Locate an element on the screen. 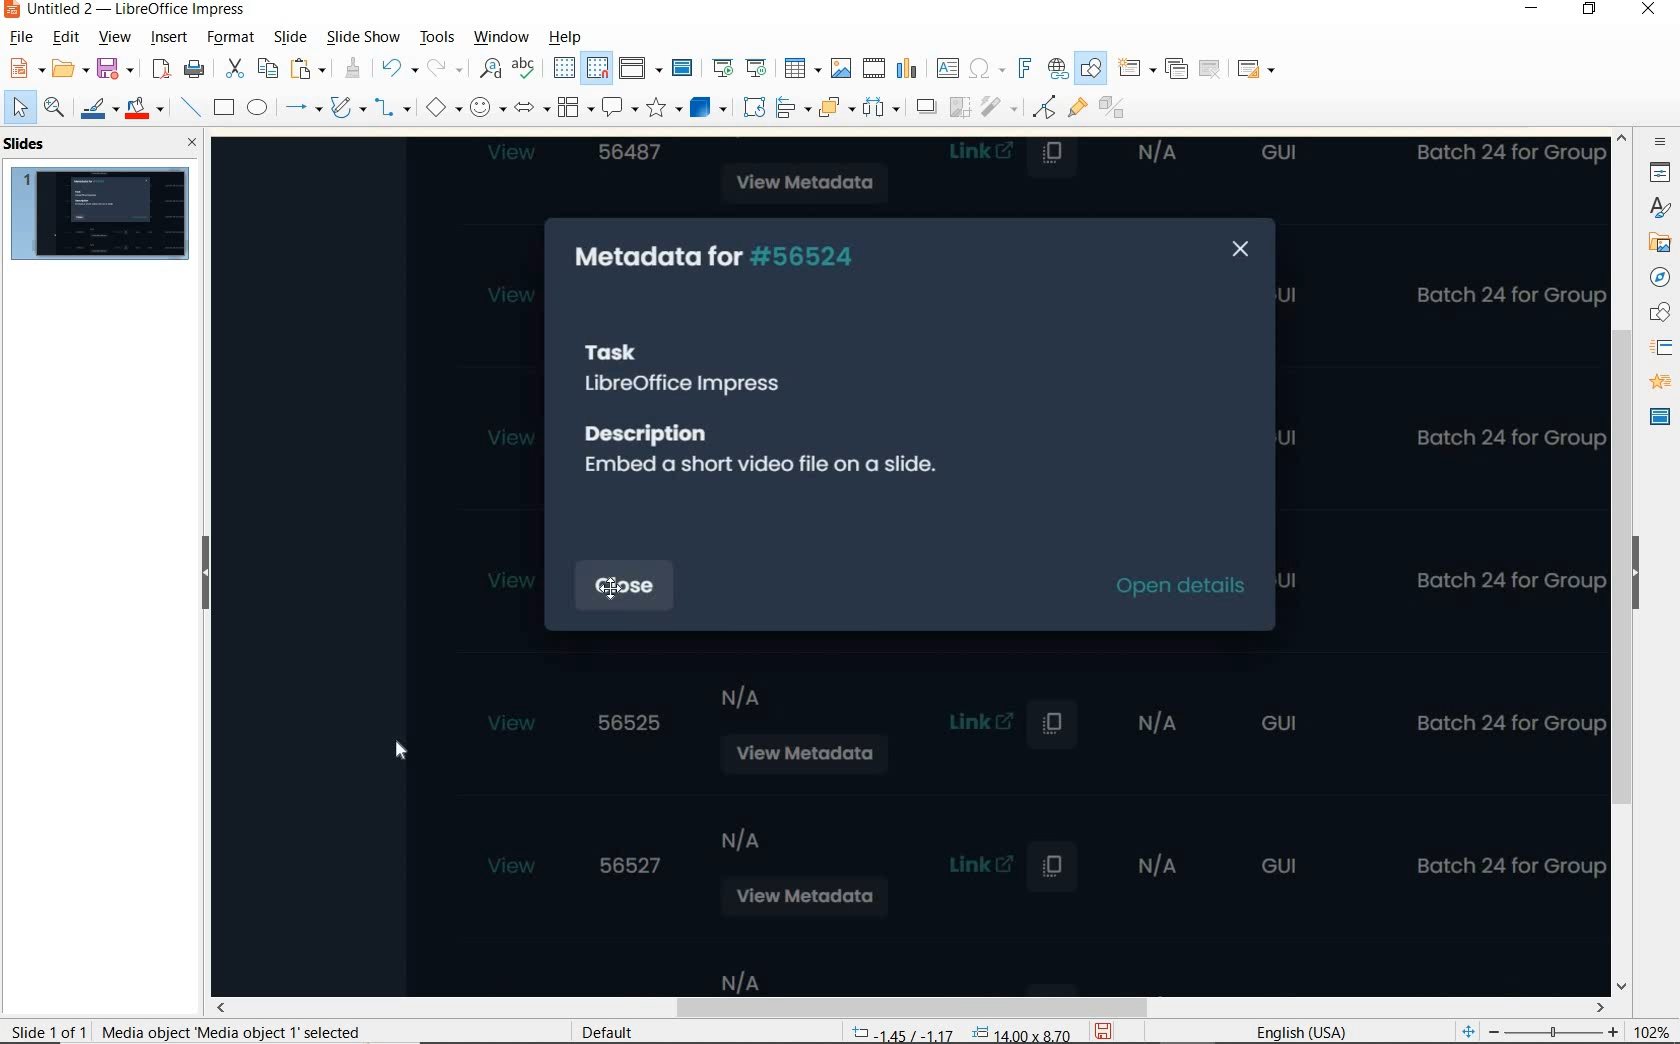 The image size is (1680, 1044). TABLE is located at coordinates (804, 68).